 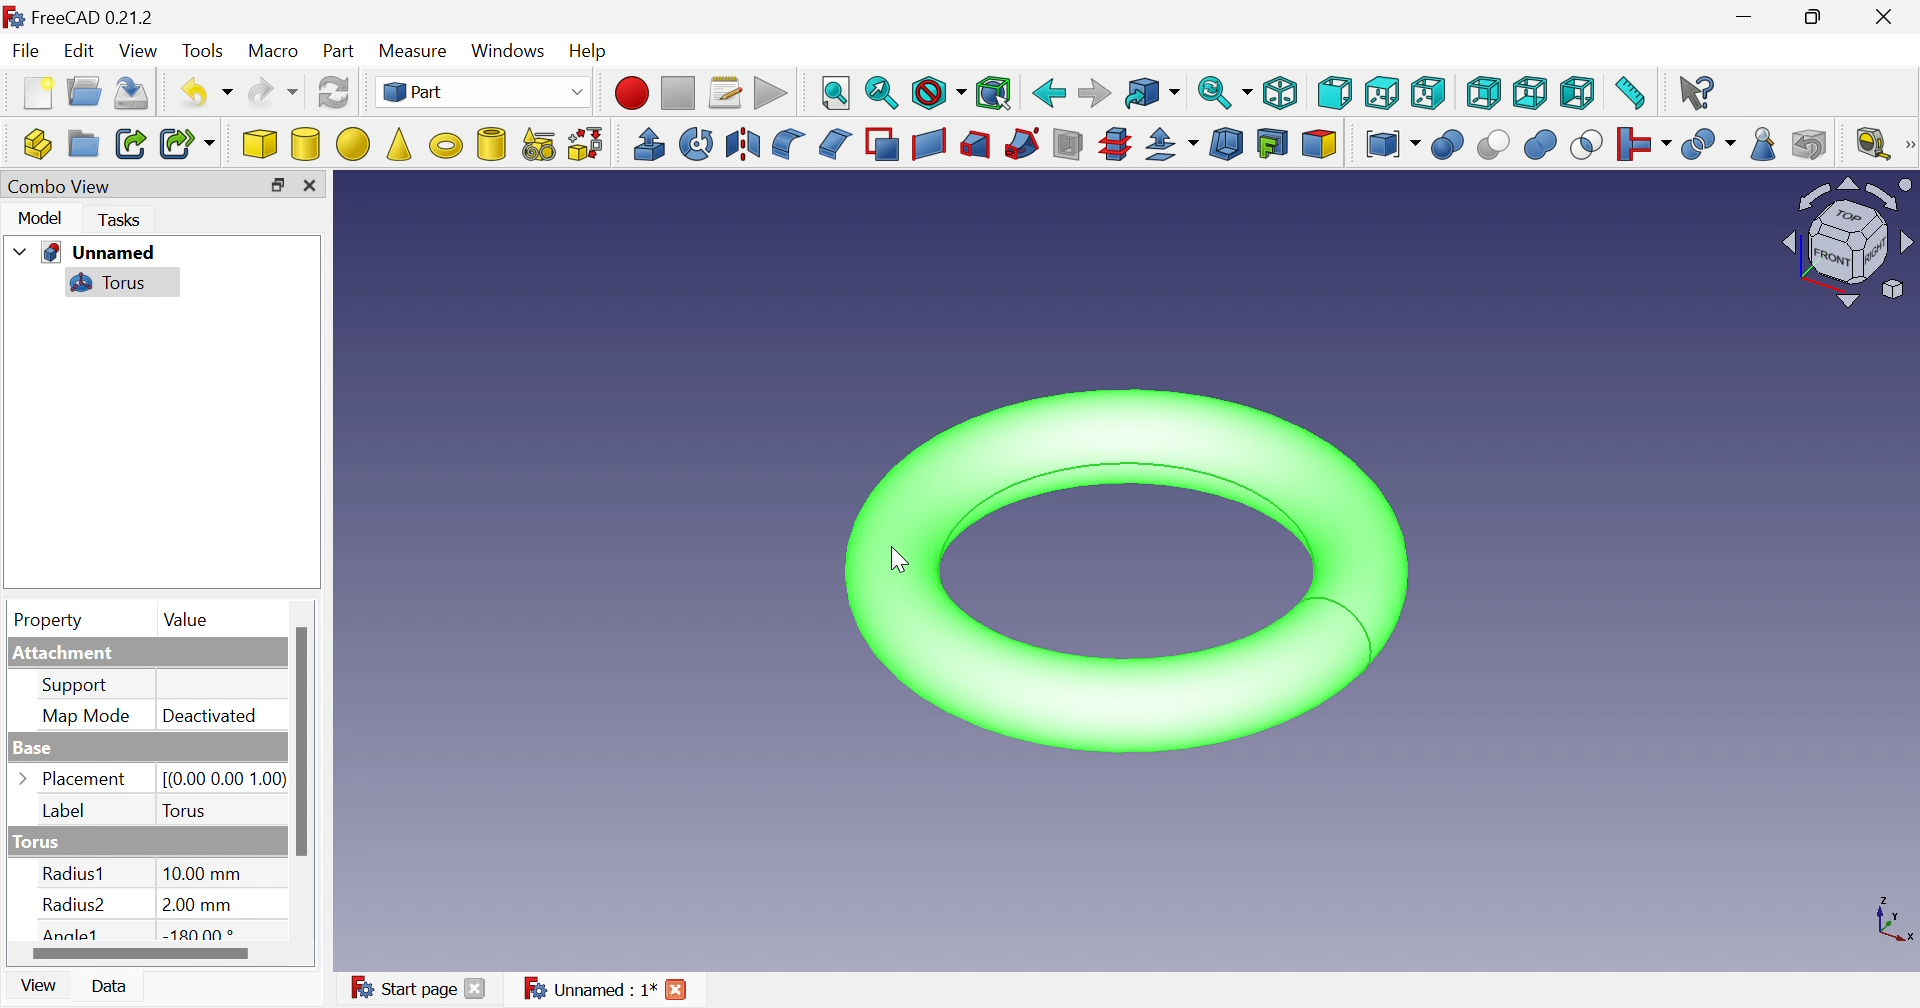 What do you see at coordinates (1815, 18) in the screenshot?
I see `Restore down` at bounding box center [1815, 18].